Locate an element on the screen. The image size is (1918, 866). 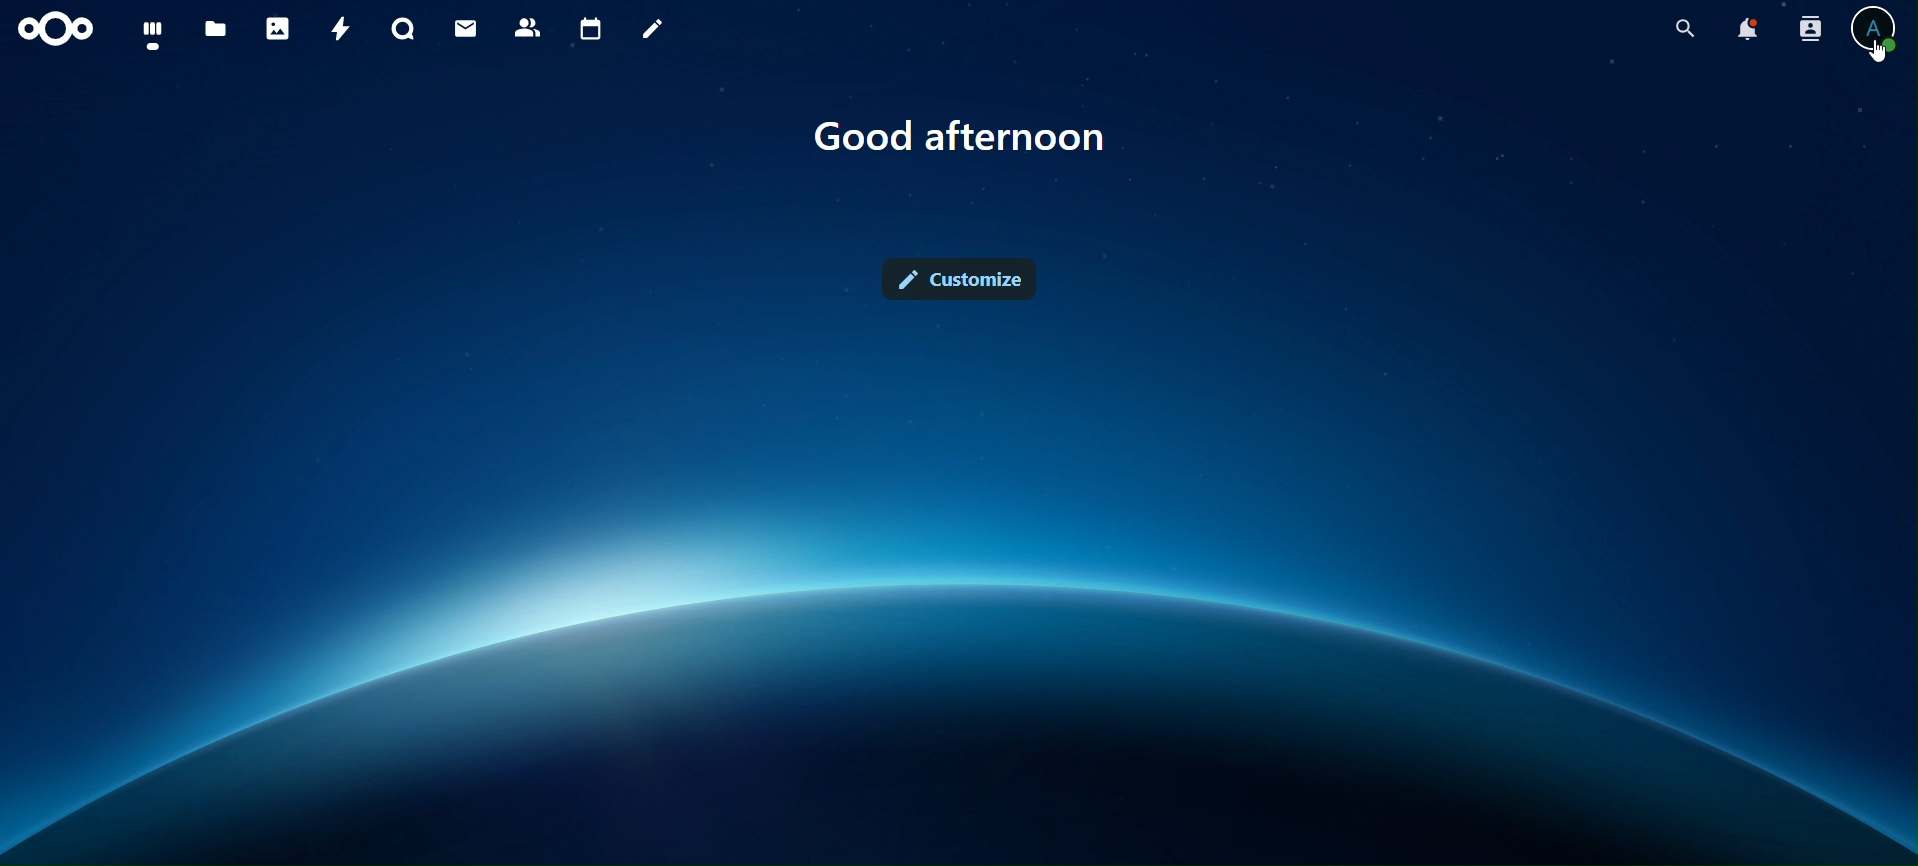
search profile is located at coordinates (1811, 27).